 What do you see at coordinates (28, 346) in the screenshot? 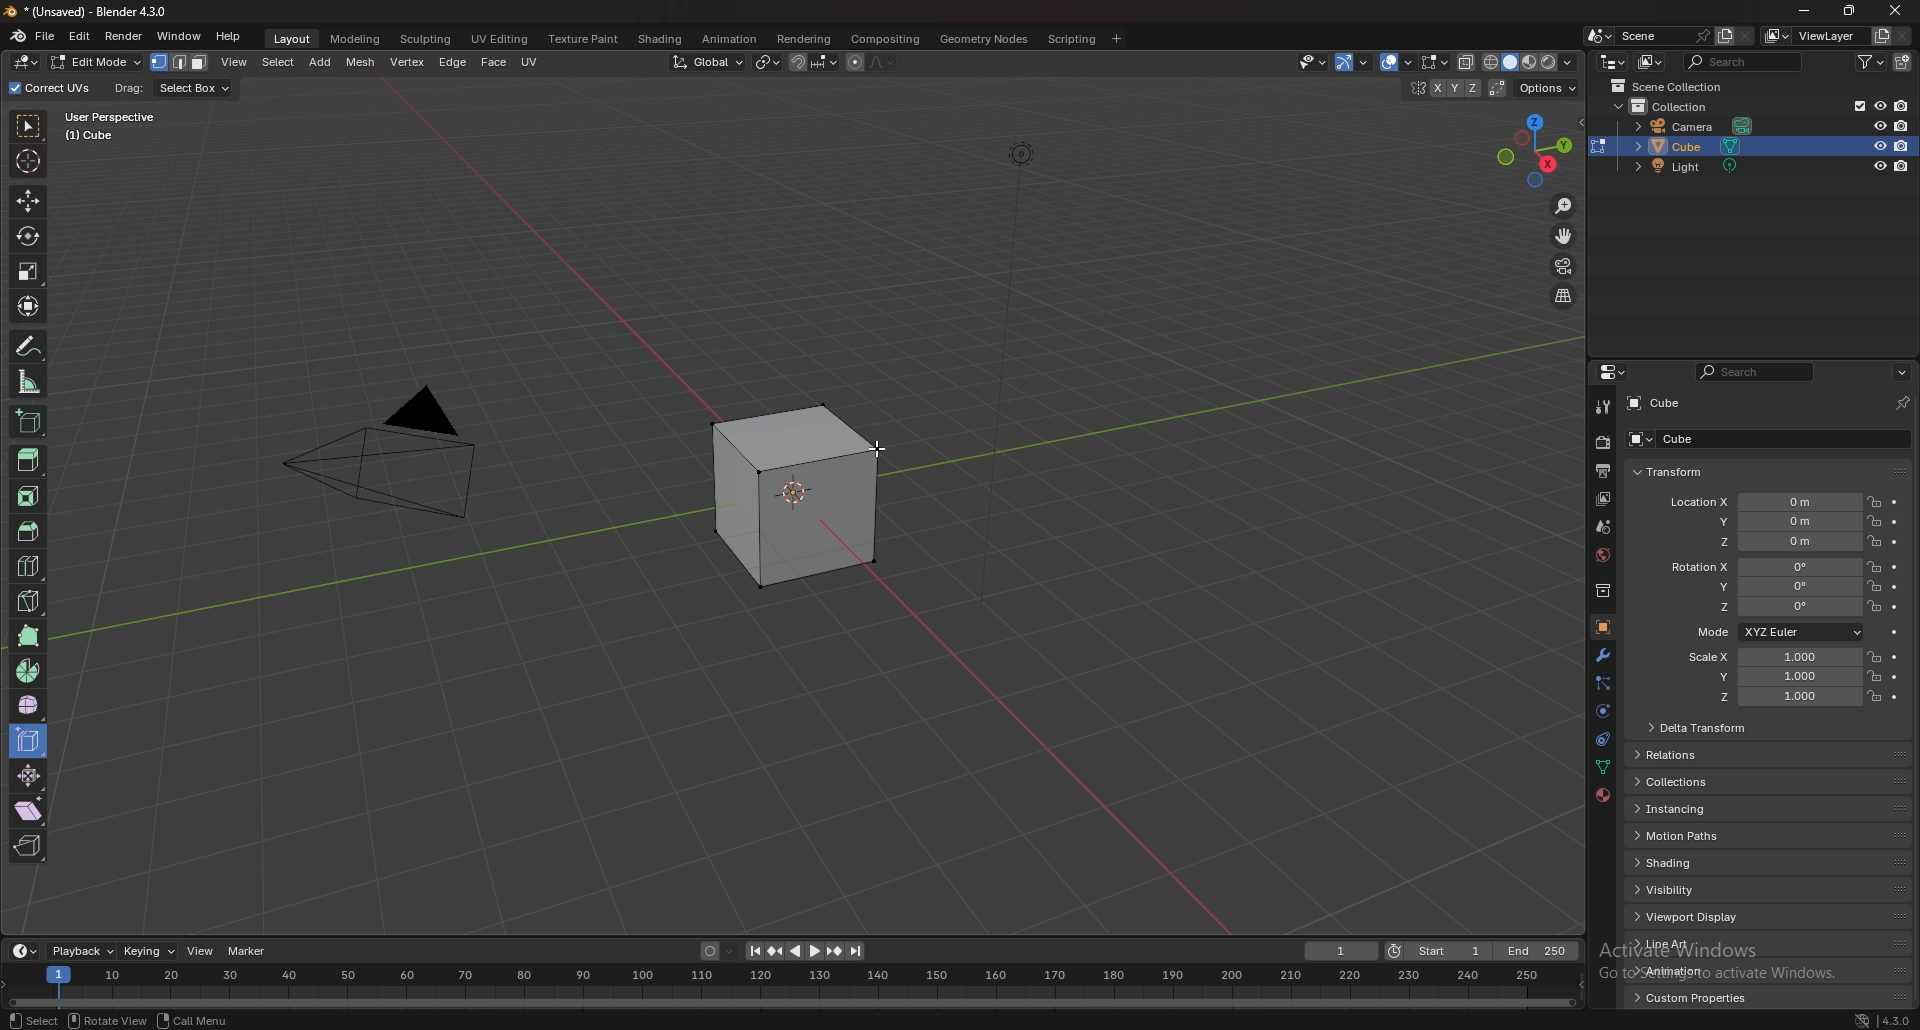
I see `annotate` at bounding box center [28, 346].